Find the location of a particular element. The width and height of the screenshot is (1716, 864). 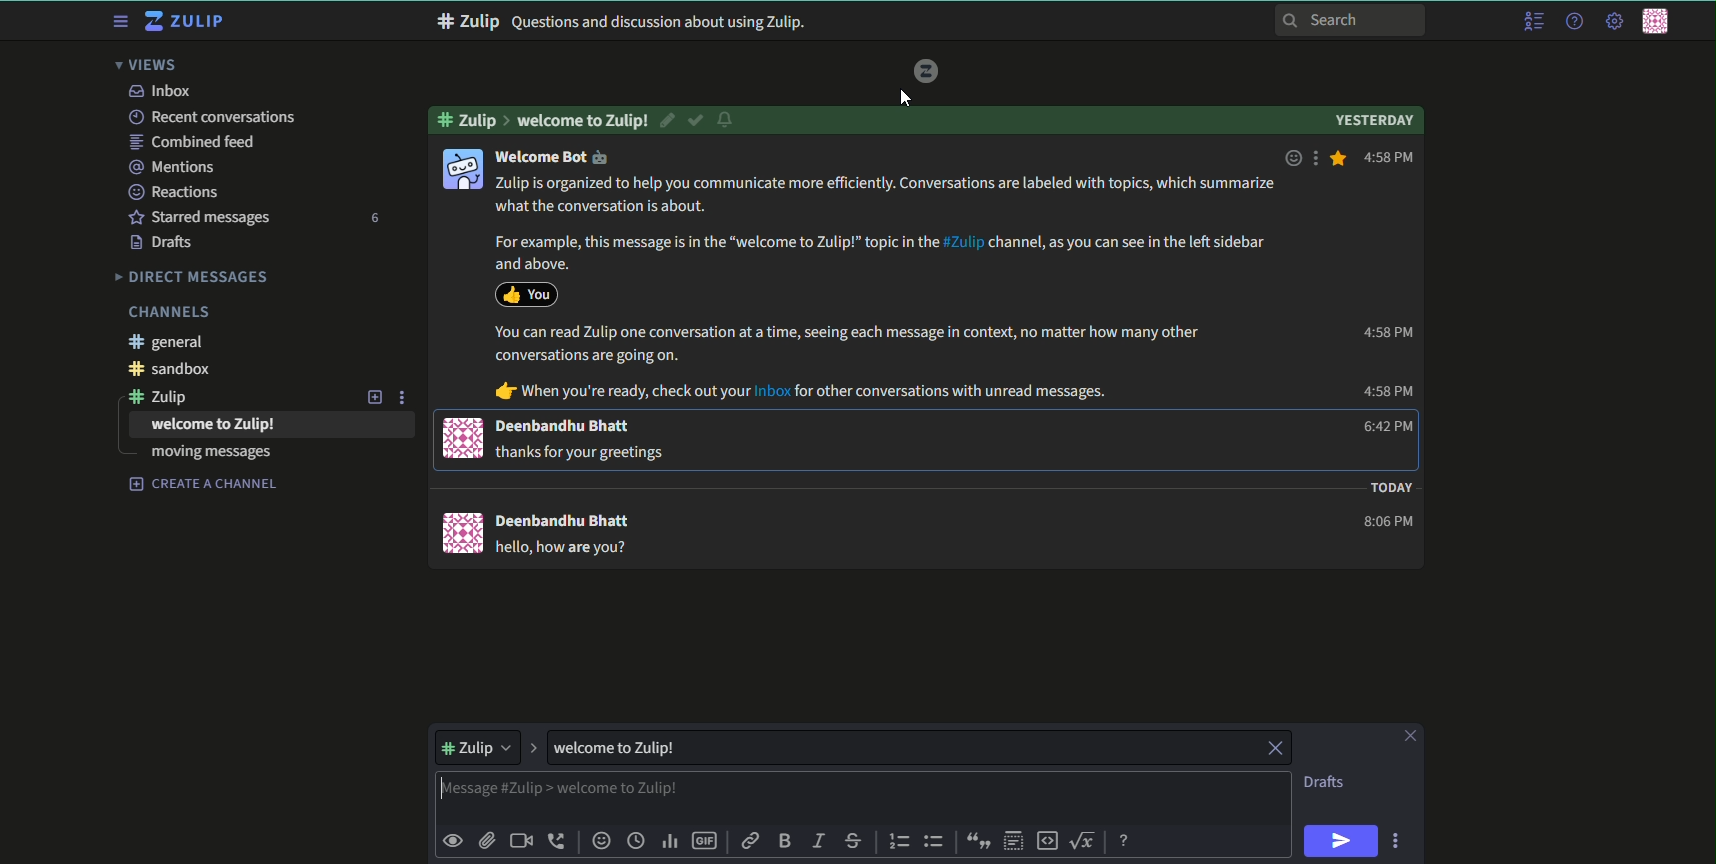

mentions is located at coordinates (175, 166).